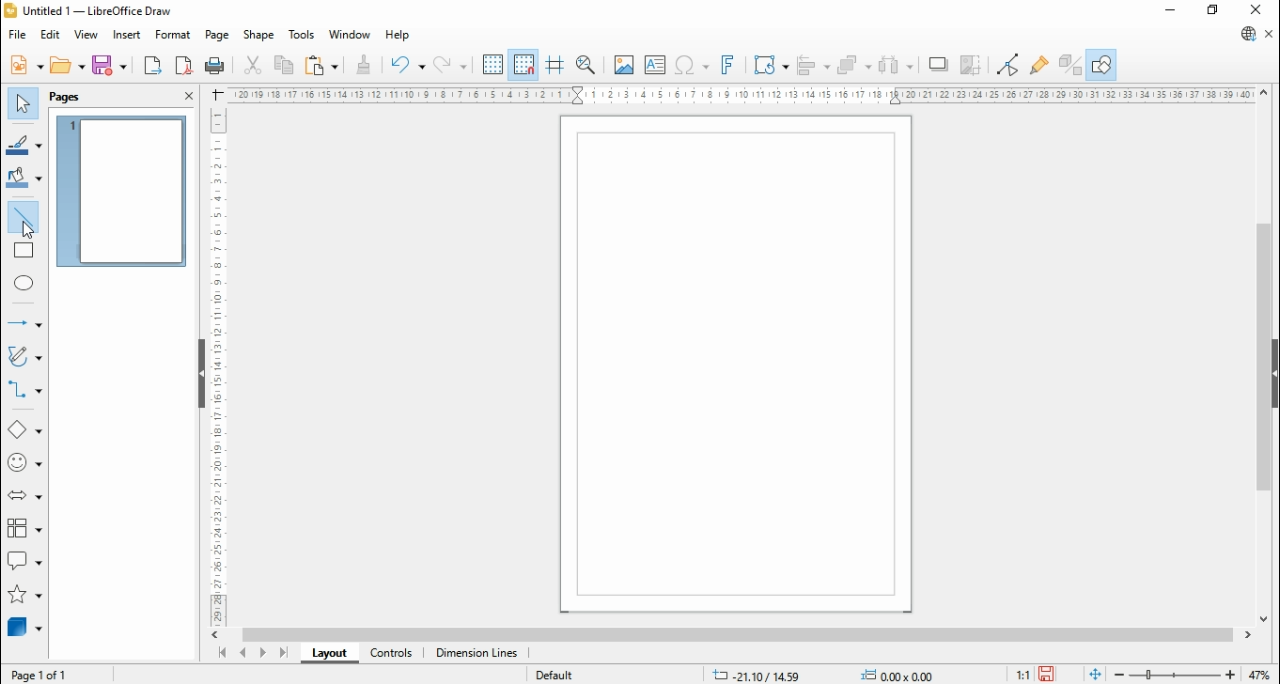 The image size is (1280, 684). Describe the element at coordinates (738, 94) in the screenshot. I see `Scale` at that location.